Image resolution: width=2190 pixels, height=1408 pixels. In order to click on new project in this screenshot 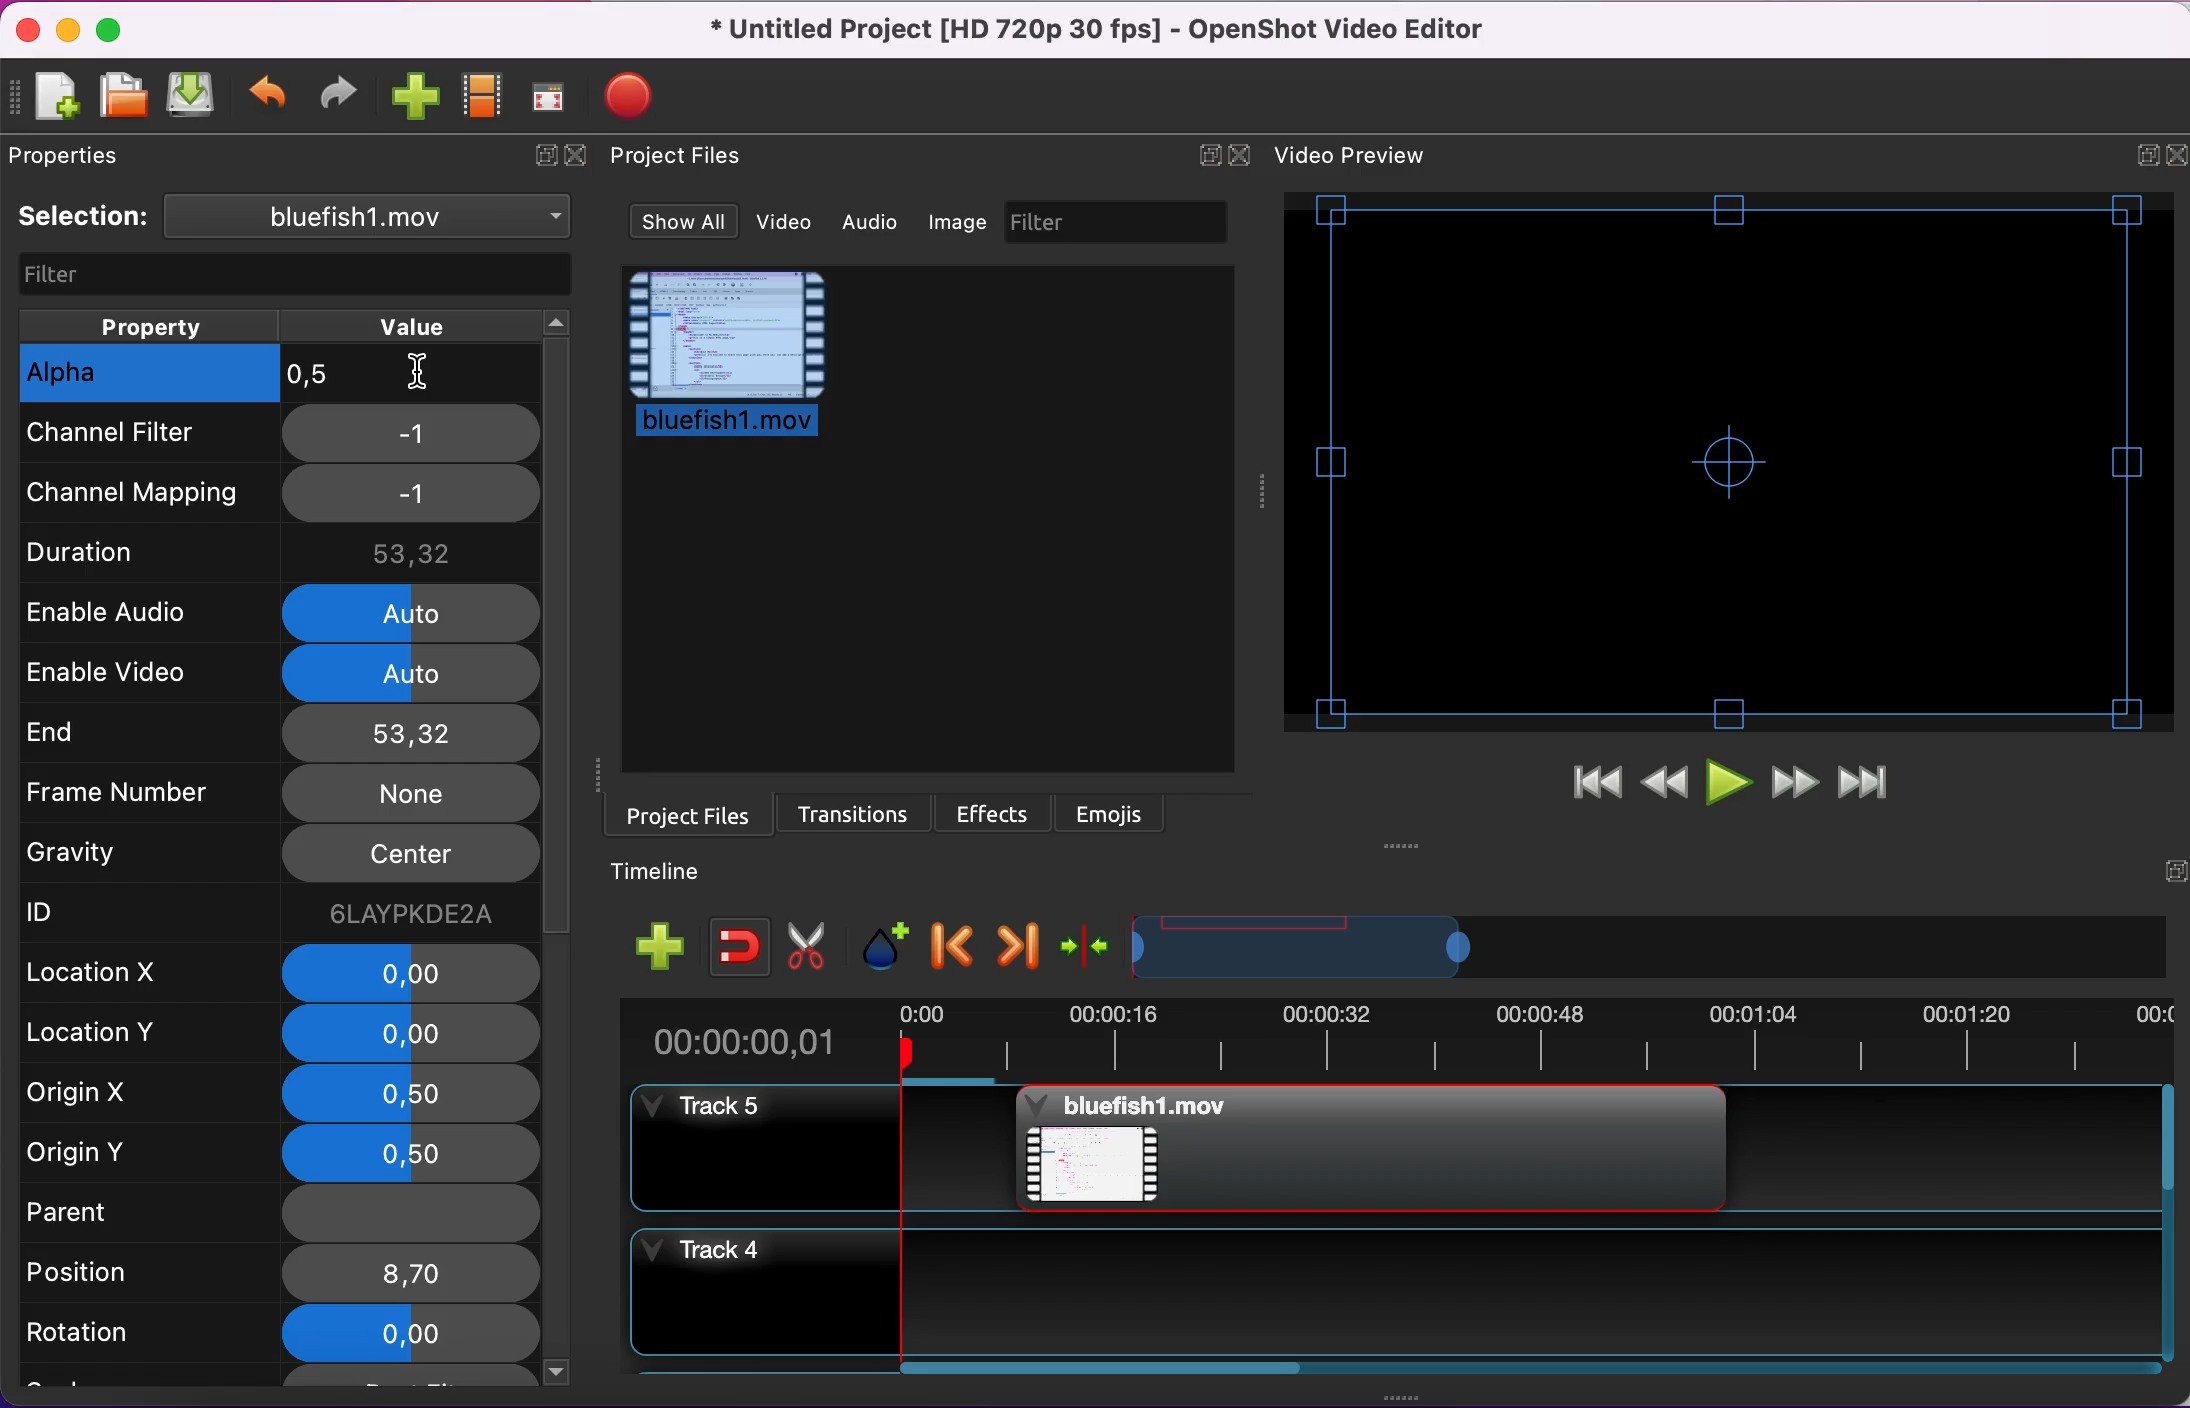, I will do `click(53, 102)`.